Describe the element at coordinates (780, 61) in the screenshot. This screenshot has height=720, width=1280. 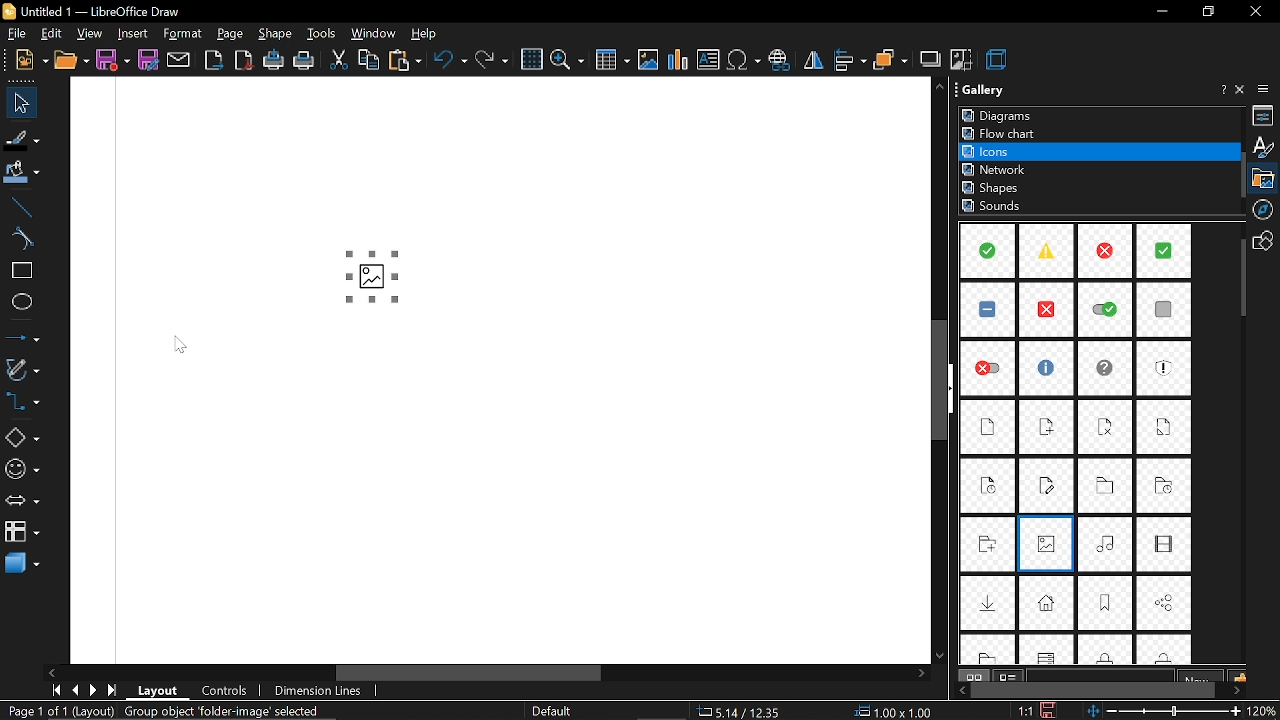
I see `insert hyperlink` at that location.